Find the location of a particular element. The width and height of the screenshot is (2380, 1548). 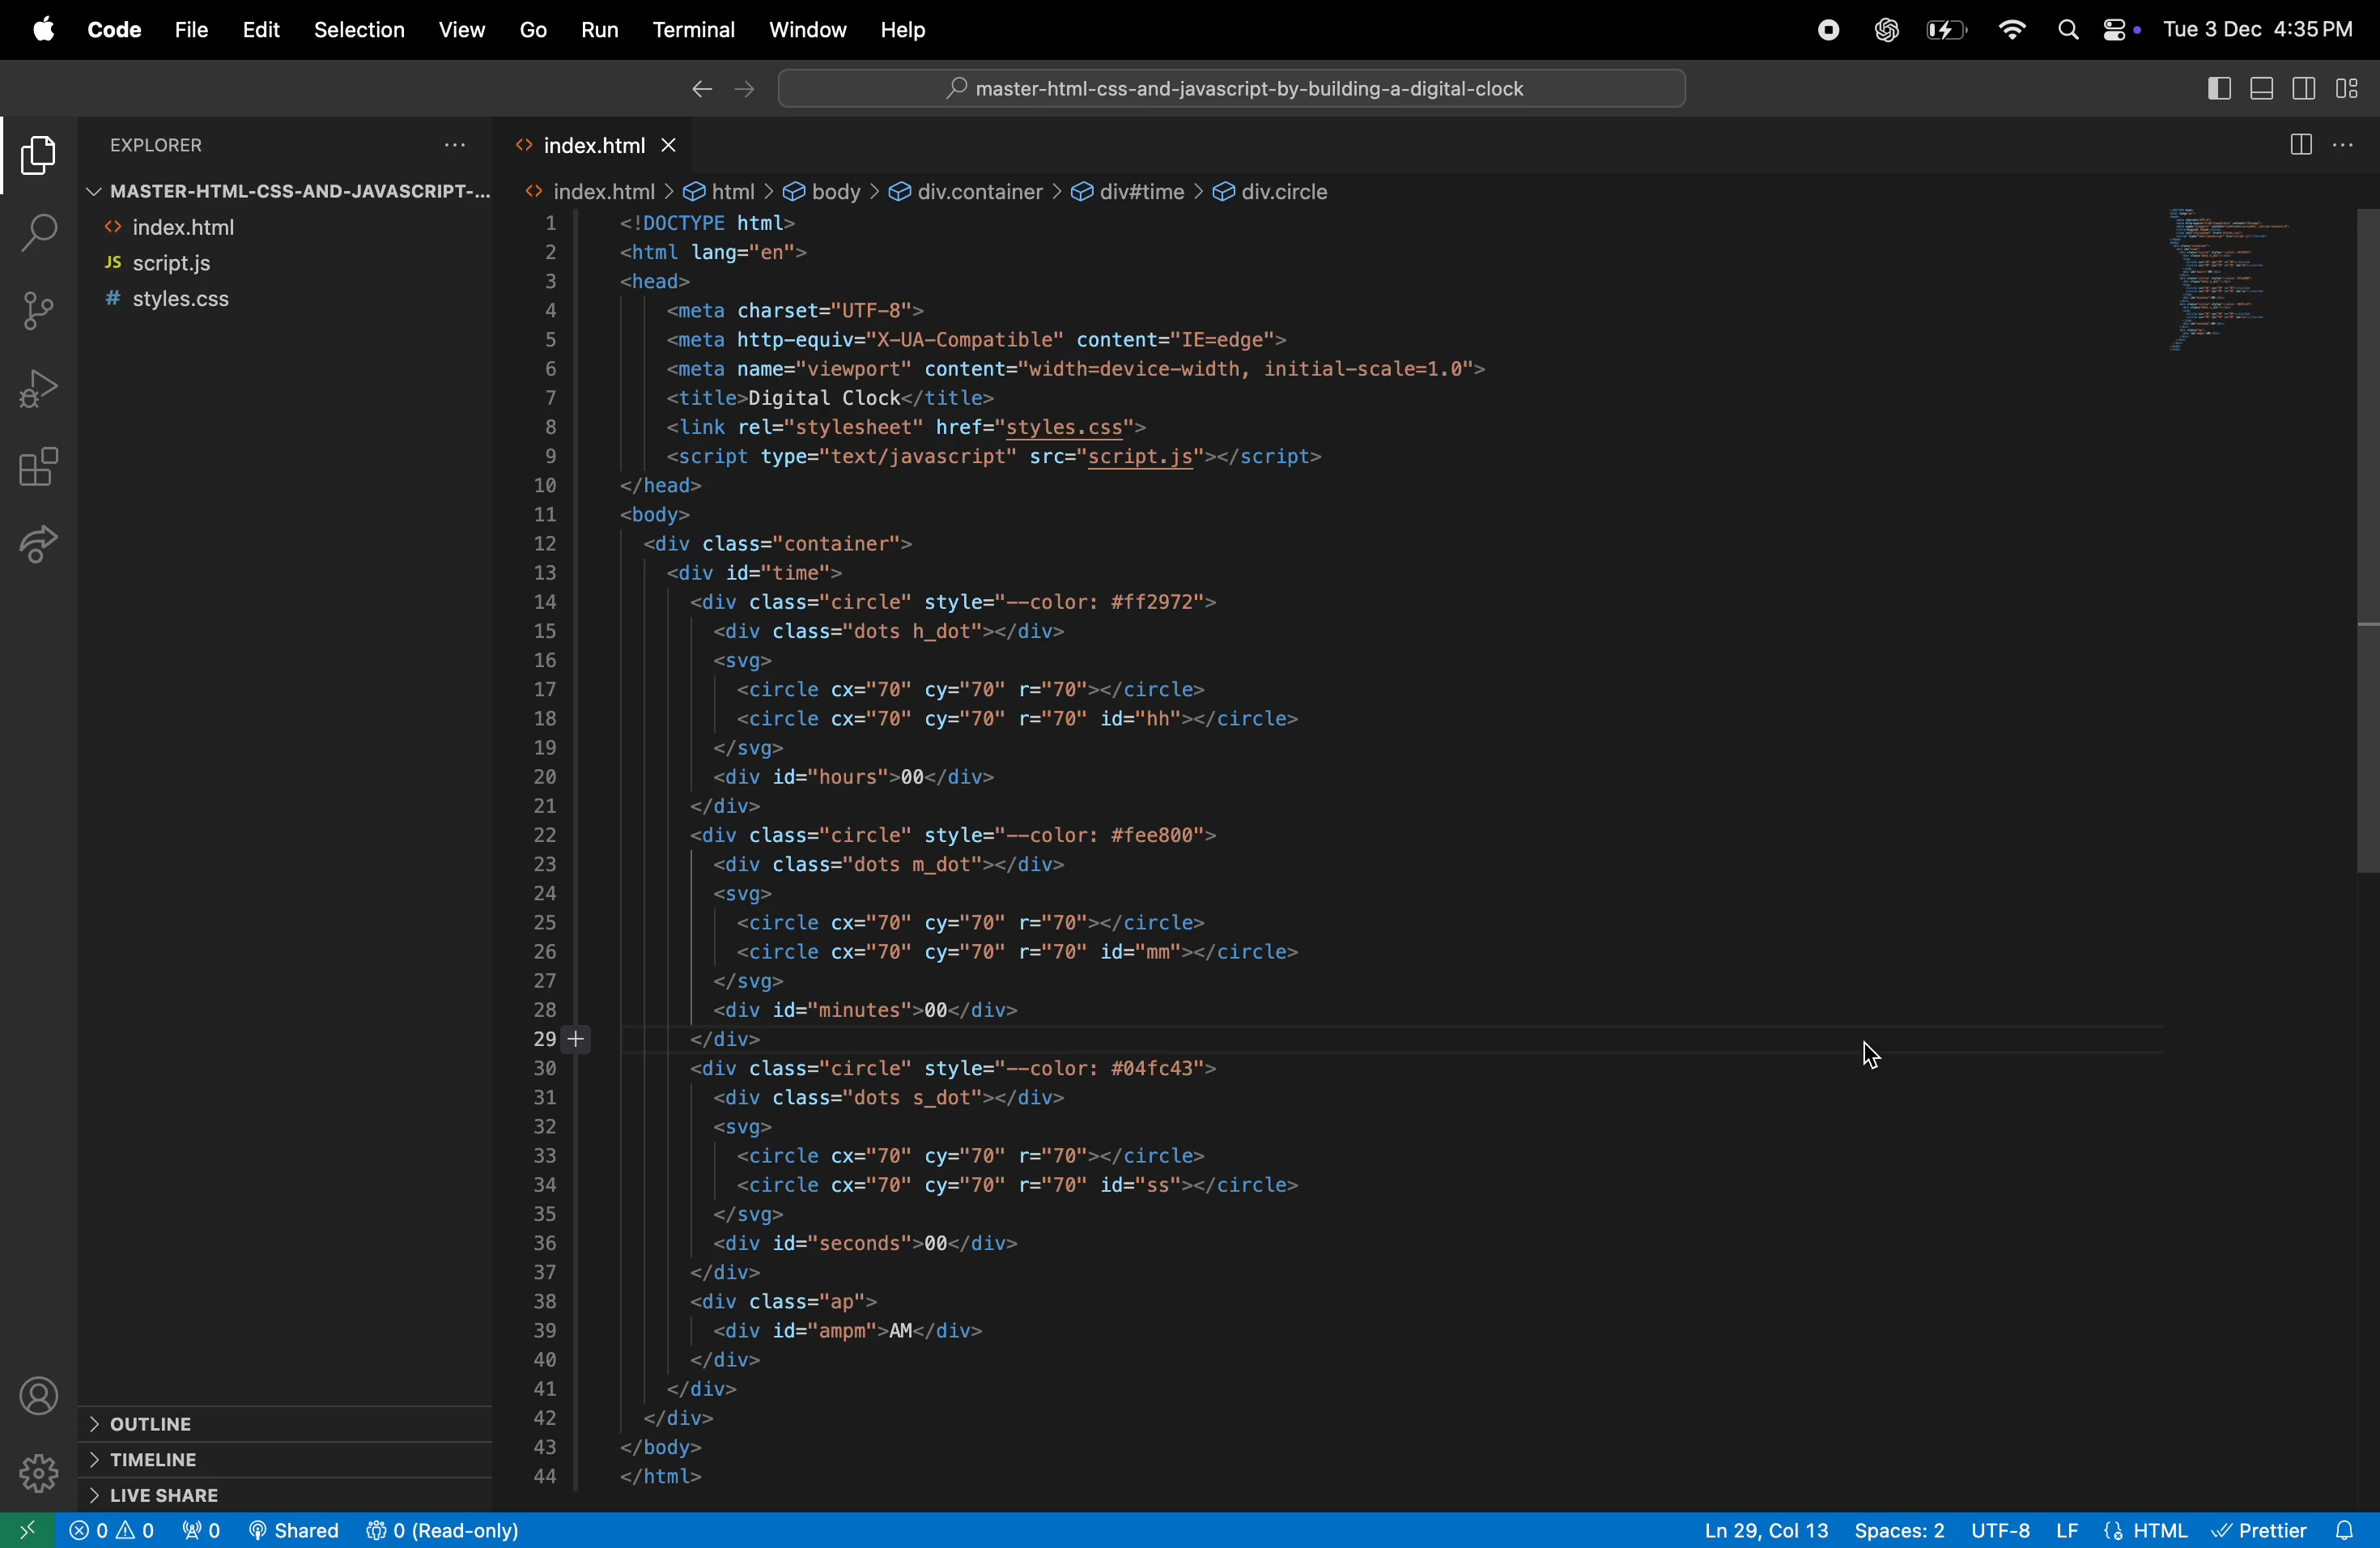

profile is located at coordinates (41, 1393).